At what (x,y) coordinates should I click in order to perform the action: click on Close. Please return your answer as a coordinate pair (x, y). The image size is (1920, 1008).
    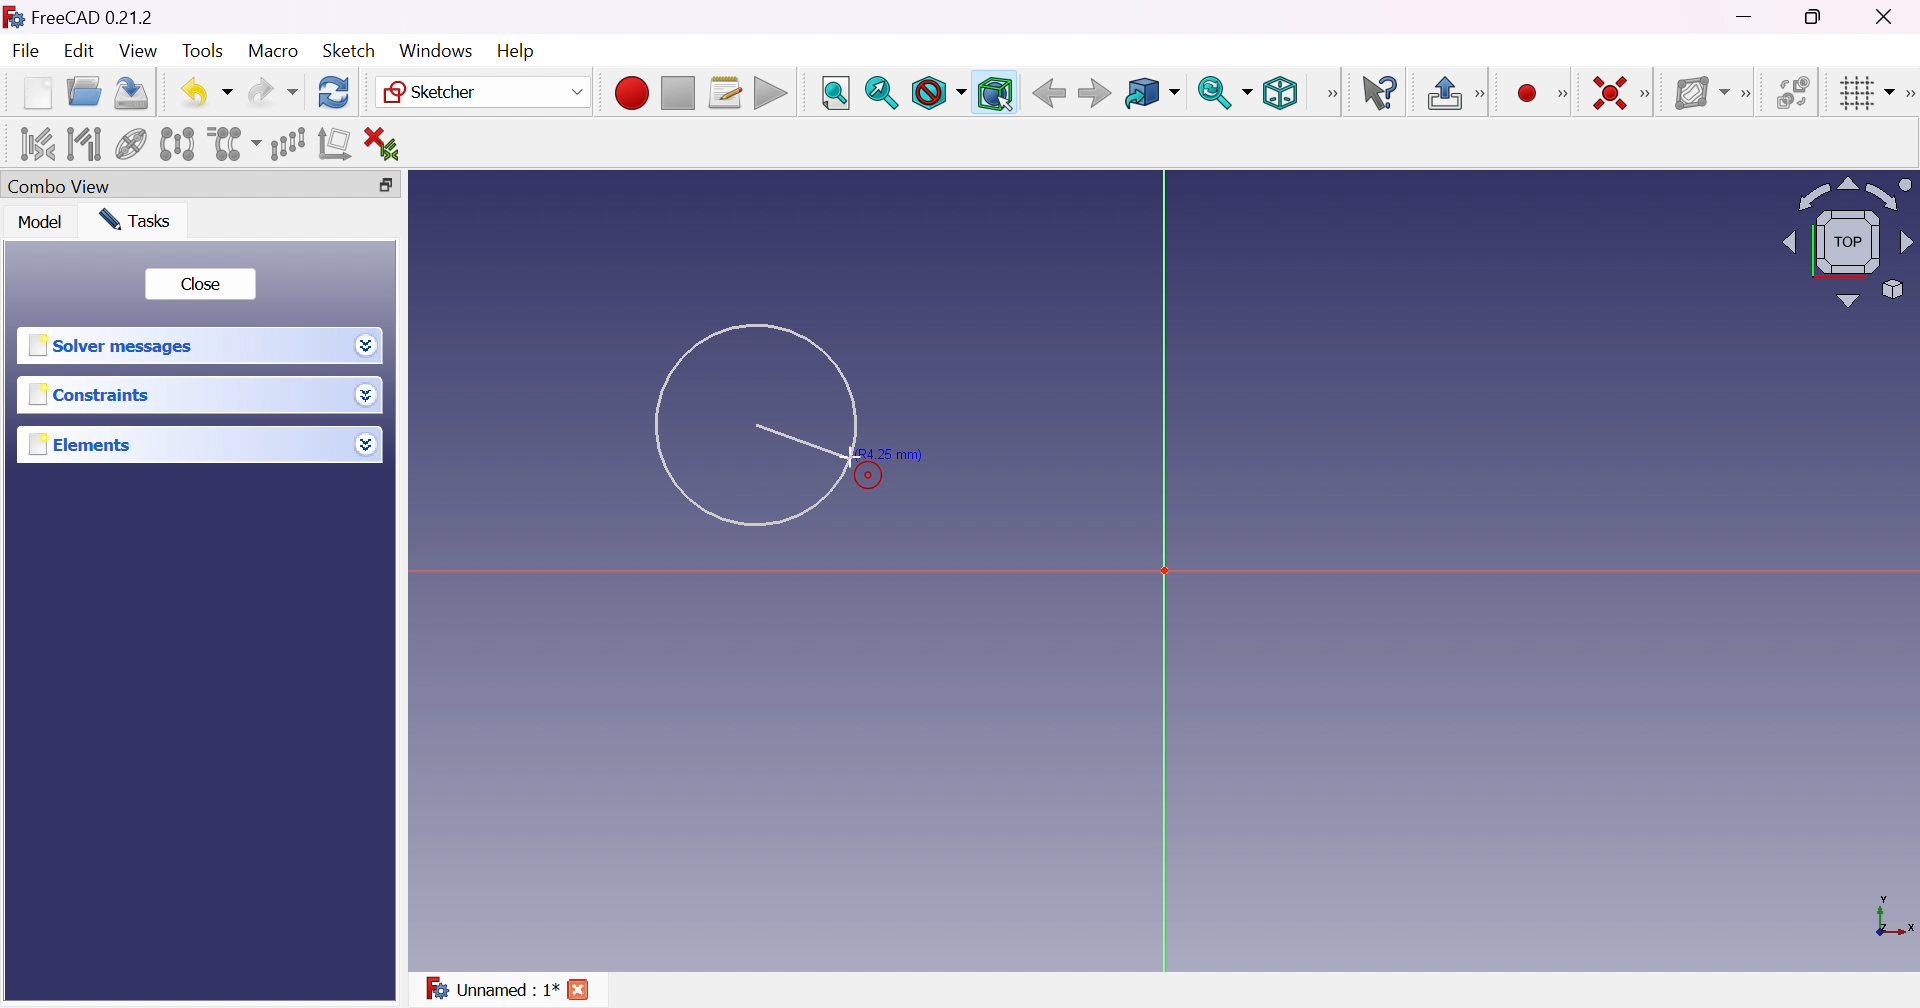
    Looking at the image, I should click on (202, 282).